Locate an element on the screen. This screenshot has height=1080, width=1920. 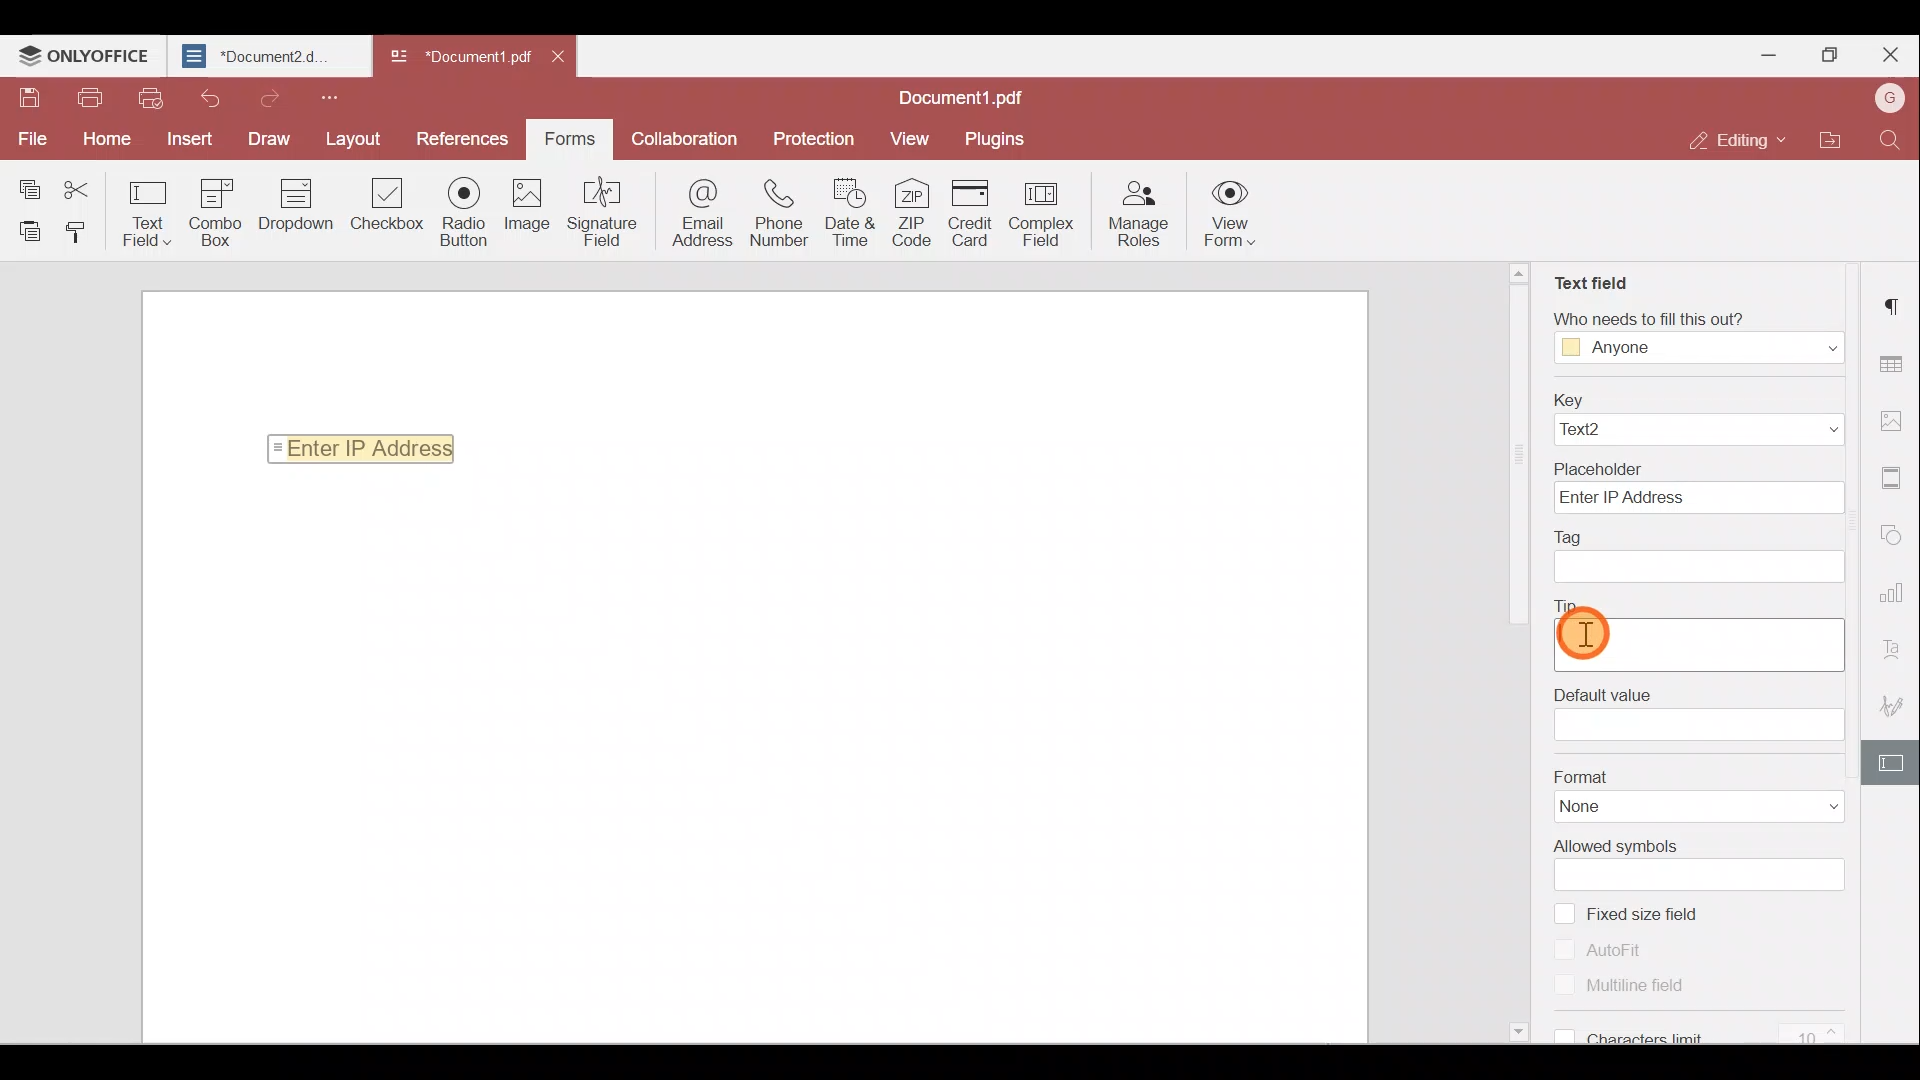
Paragraph settings is located at coordinates (1895, 304).